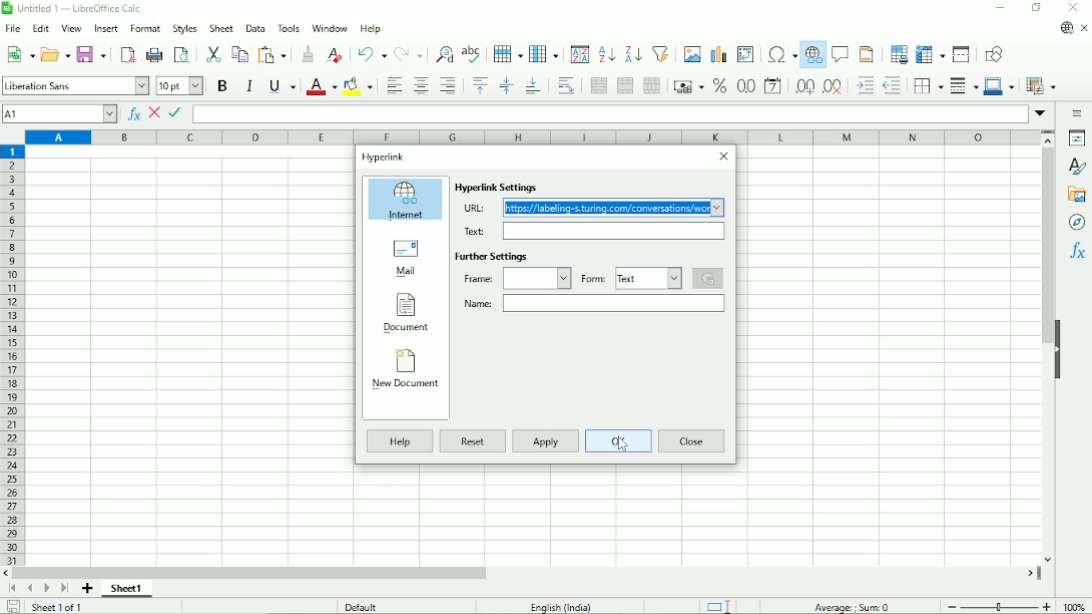 Image resolution: width=1092 pixels, height=614 pixels. What do you see at coordinates (30, 588) in the screenshot?
I see `Scroll to previous page` at bounding box center [30, 588].